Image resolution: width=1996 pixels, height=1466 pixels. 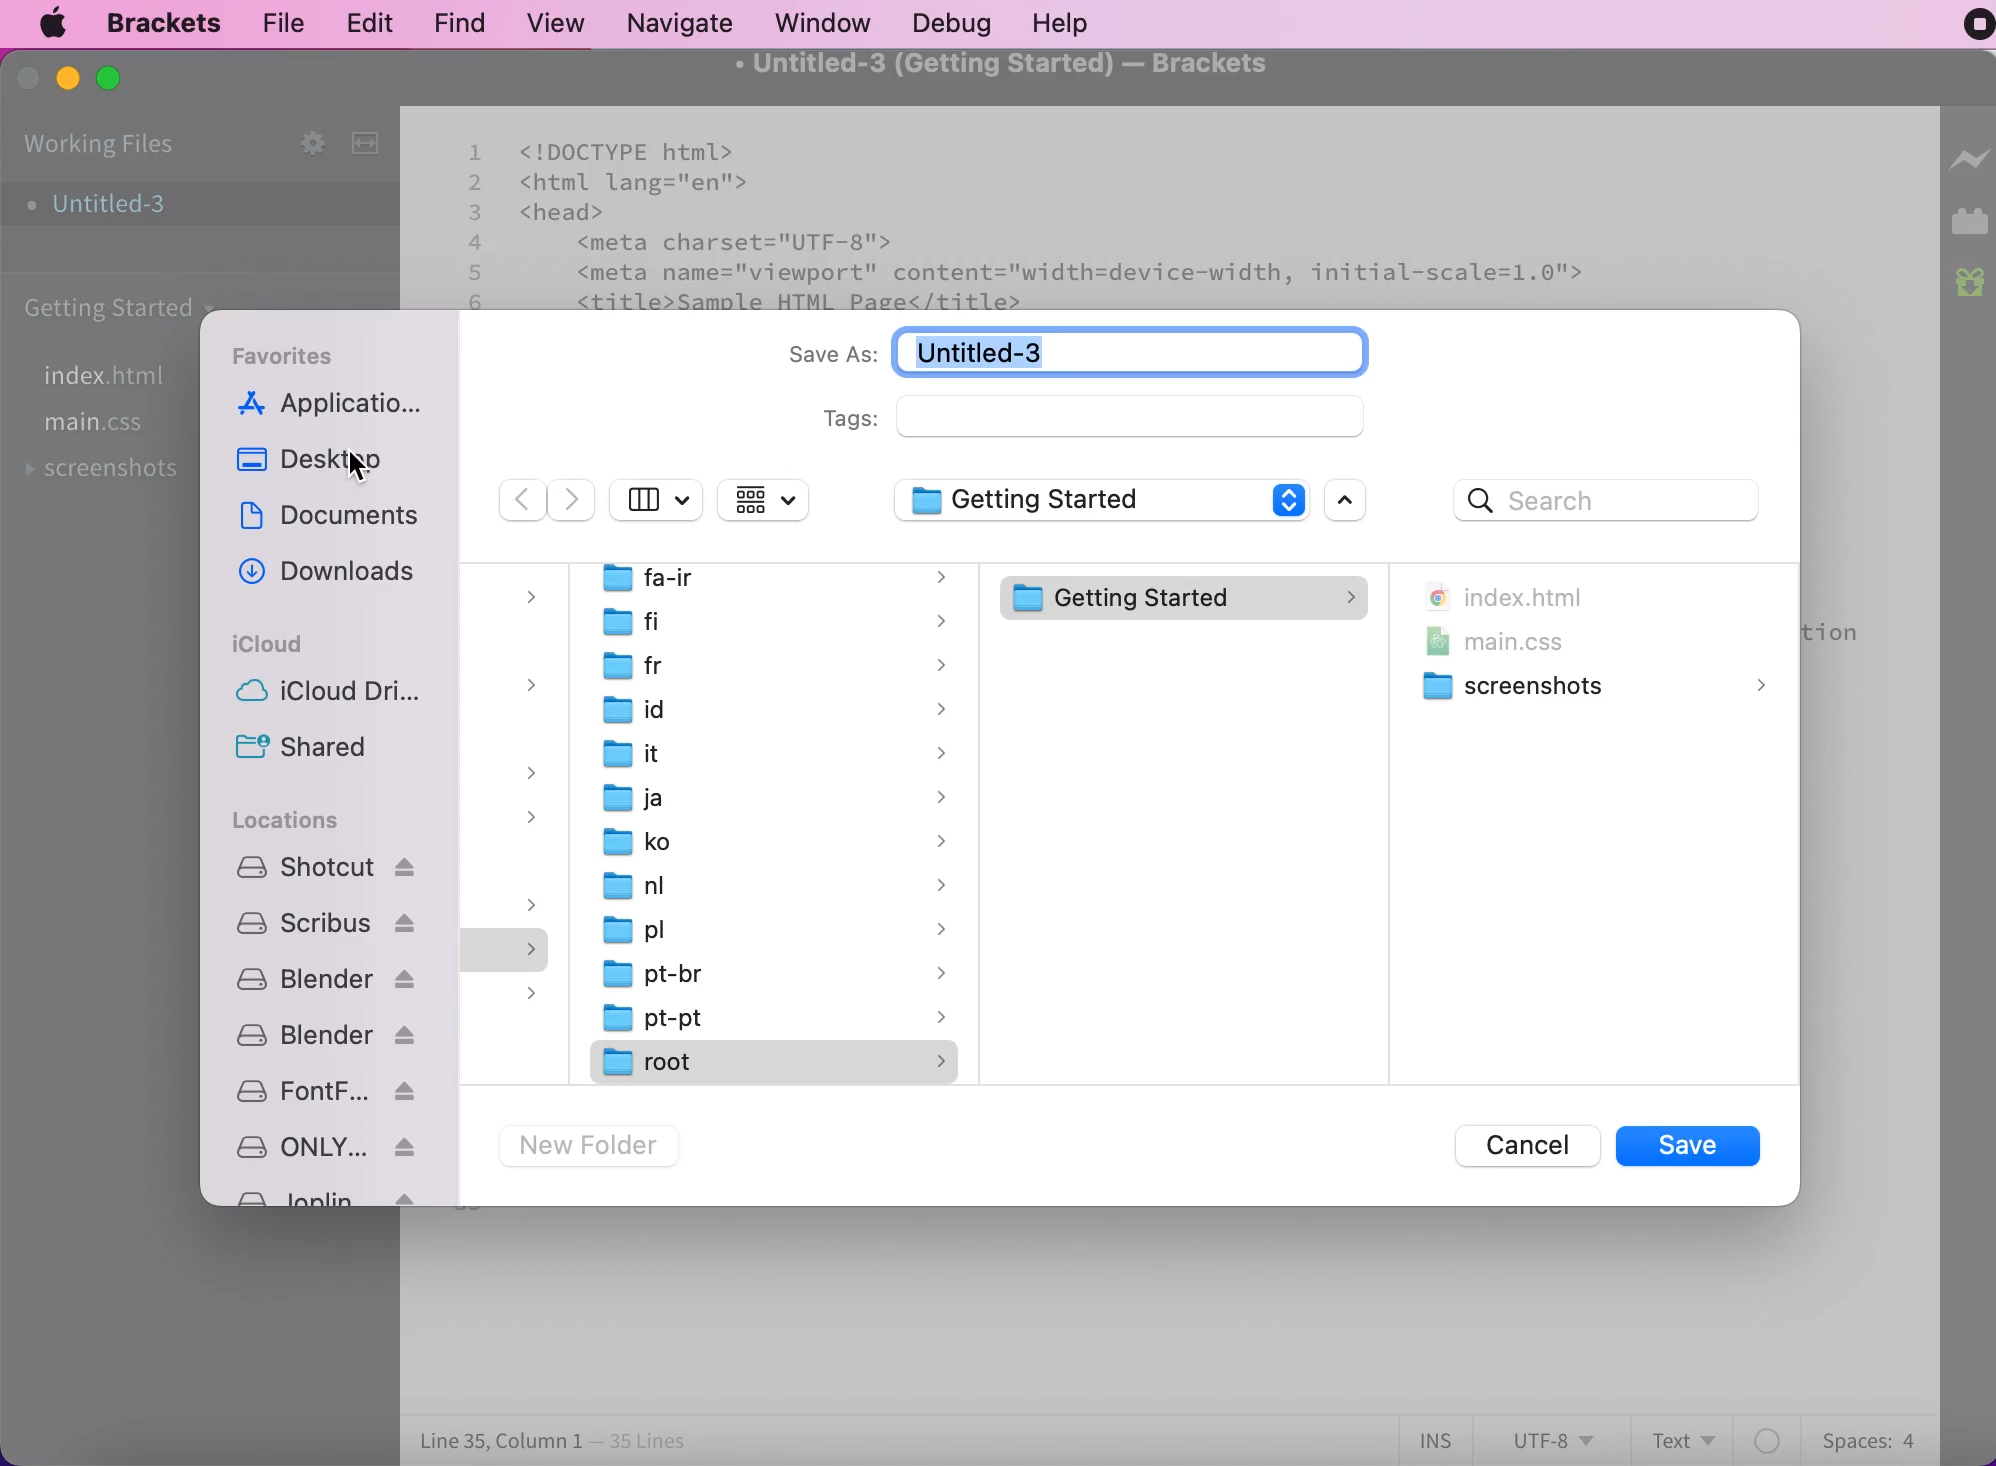 What do you see at coordinates (531, 950) in the screenshot?
I see `dropdown` at bounding box center [531, 950].